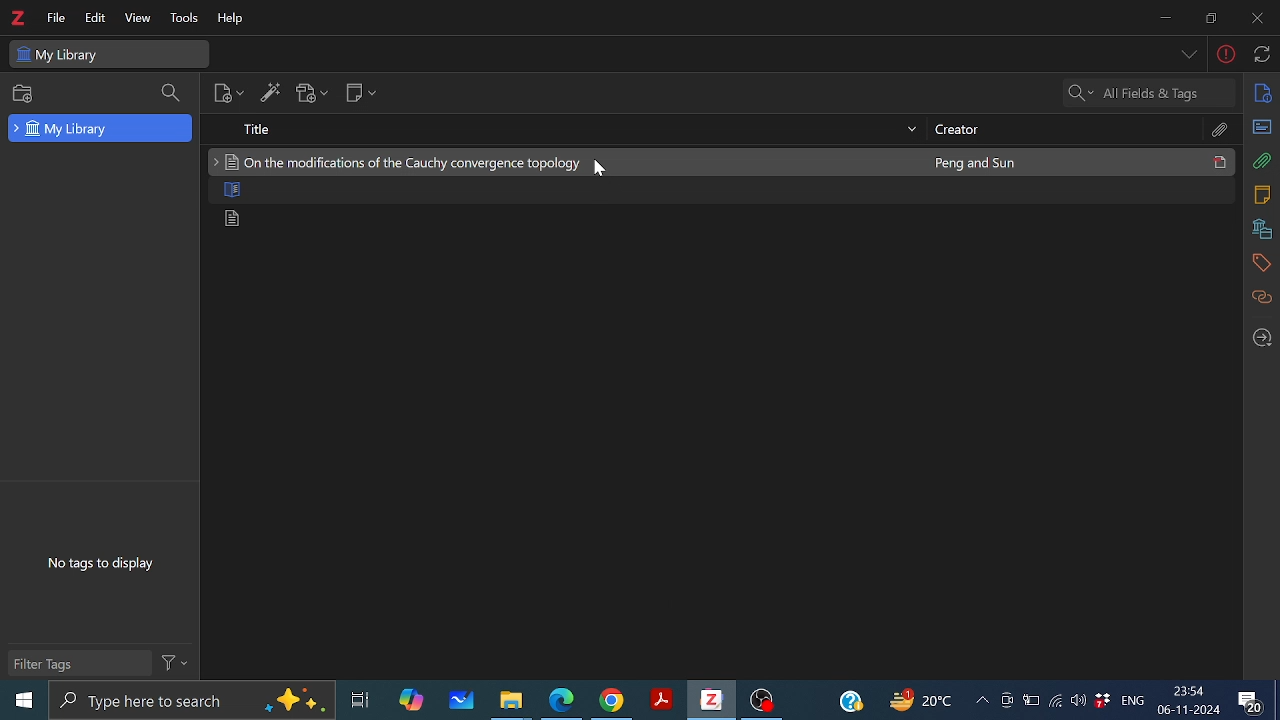 This screenshot has width=1280, height=720. Describe the element at coordinates (310, 96) in the screenshot. I see `Add attachment` at that location.